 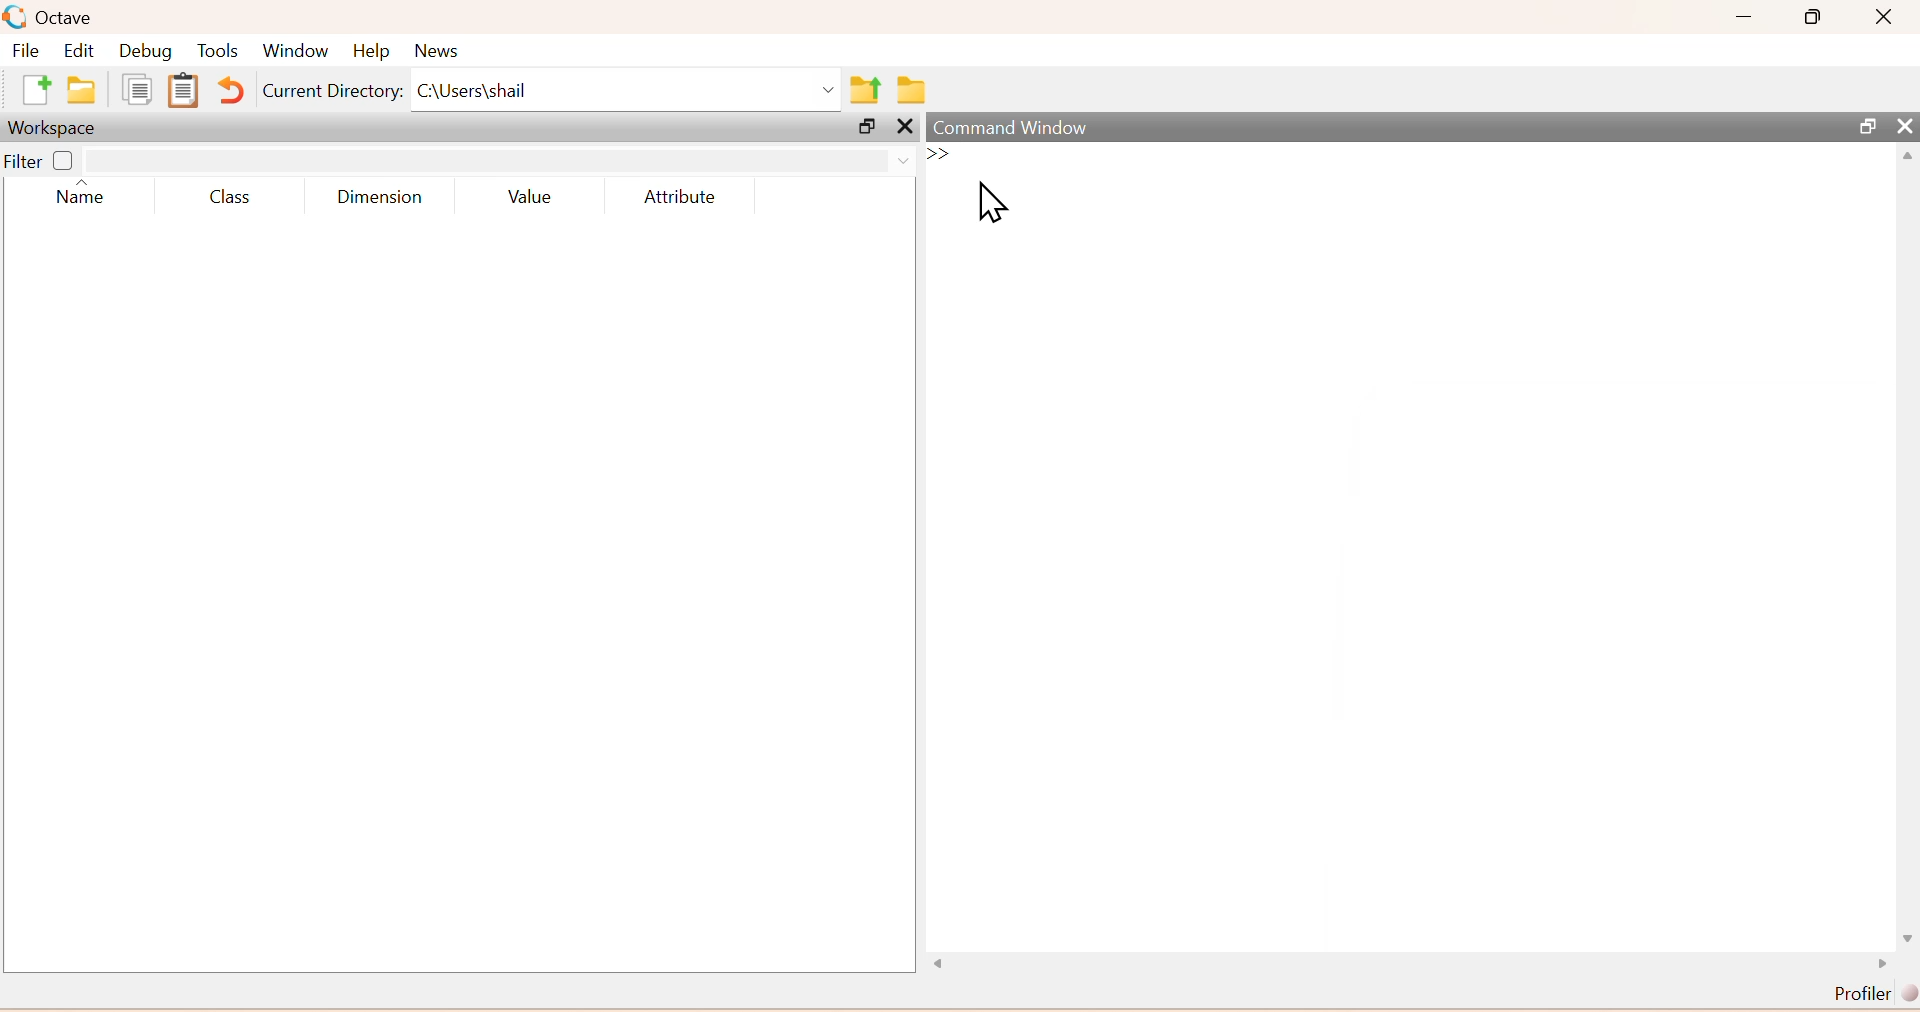 I want to click on Maximize, so click(x=863, y=127).